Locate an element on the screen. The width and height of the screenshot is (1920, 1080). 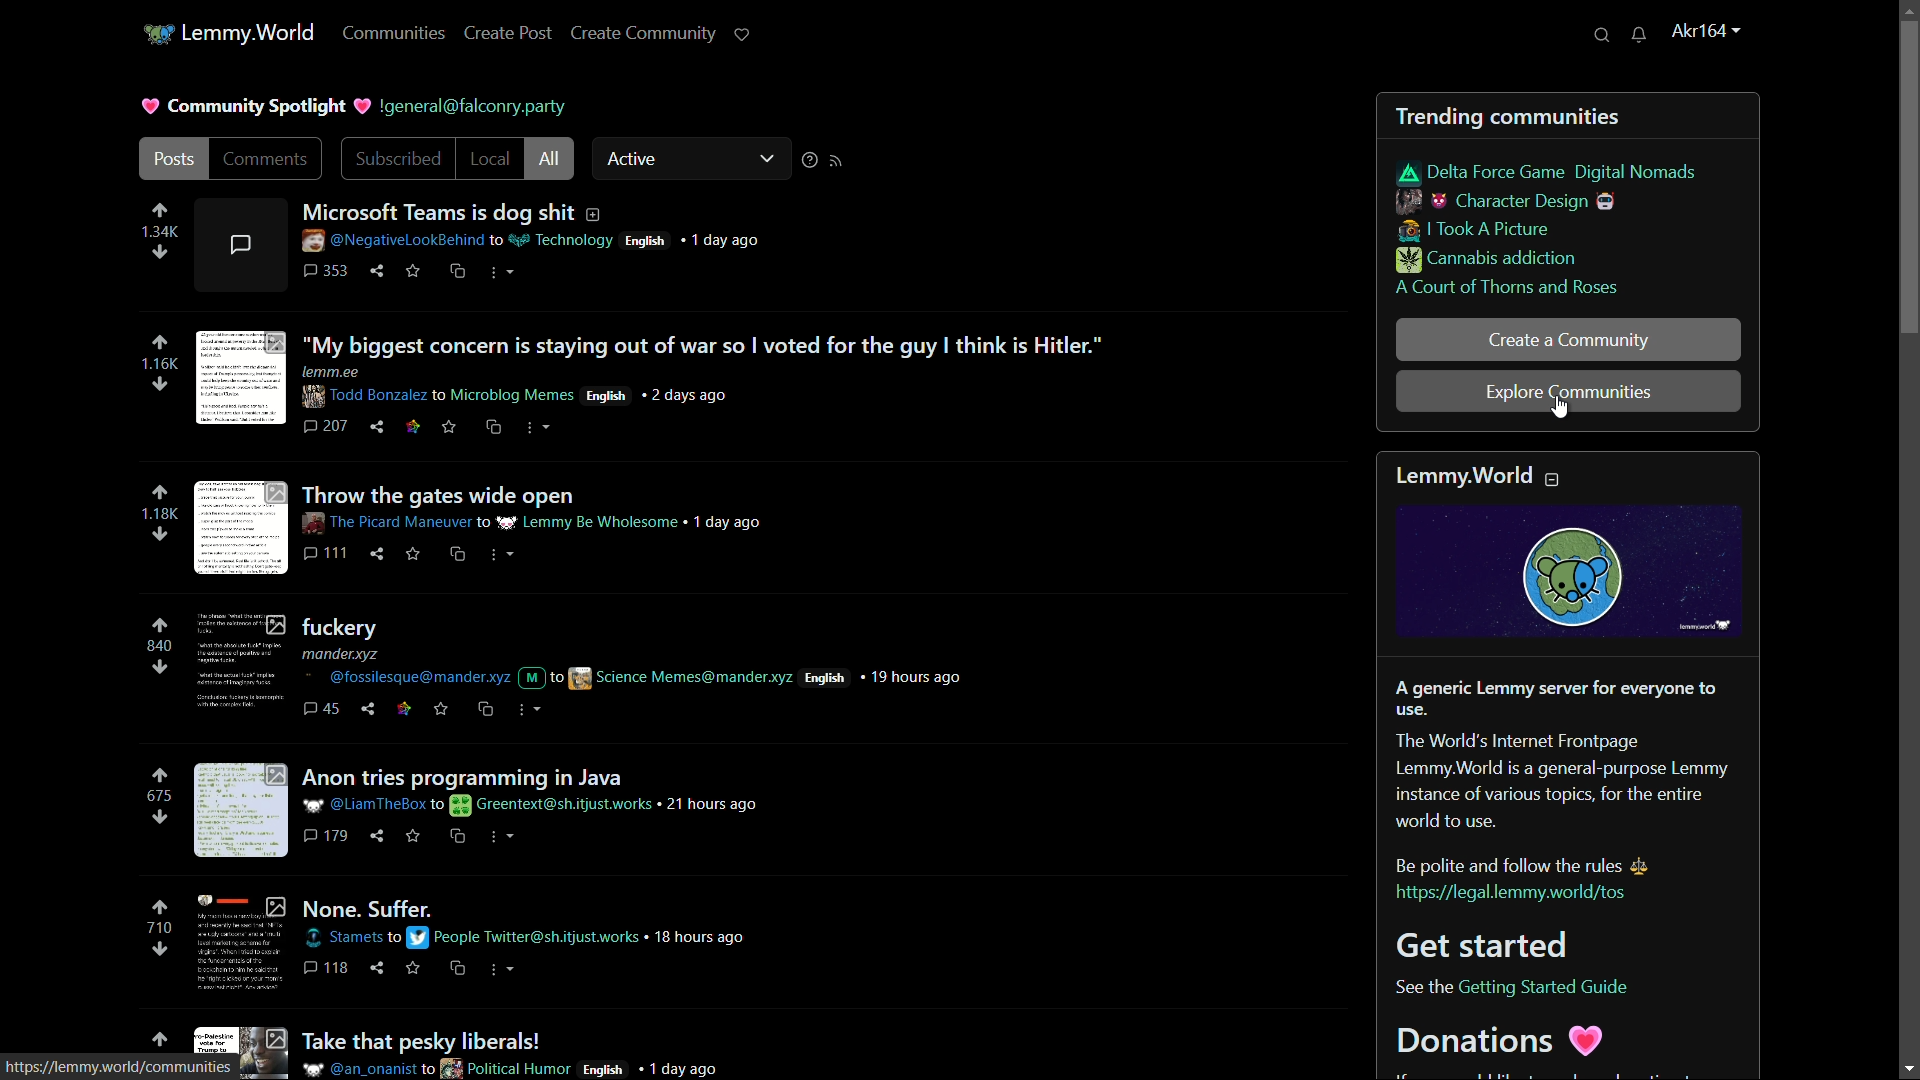
username is located at coordinates (1708, 31).